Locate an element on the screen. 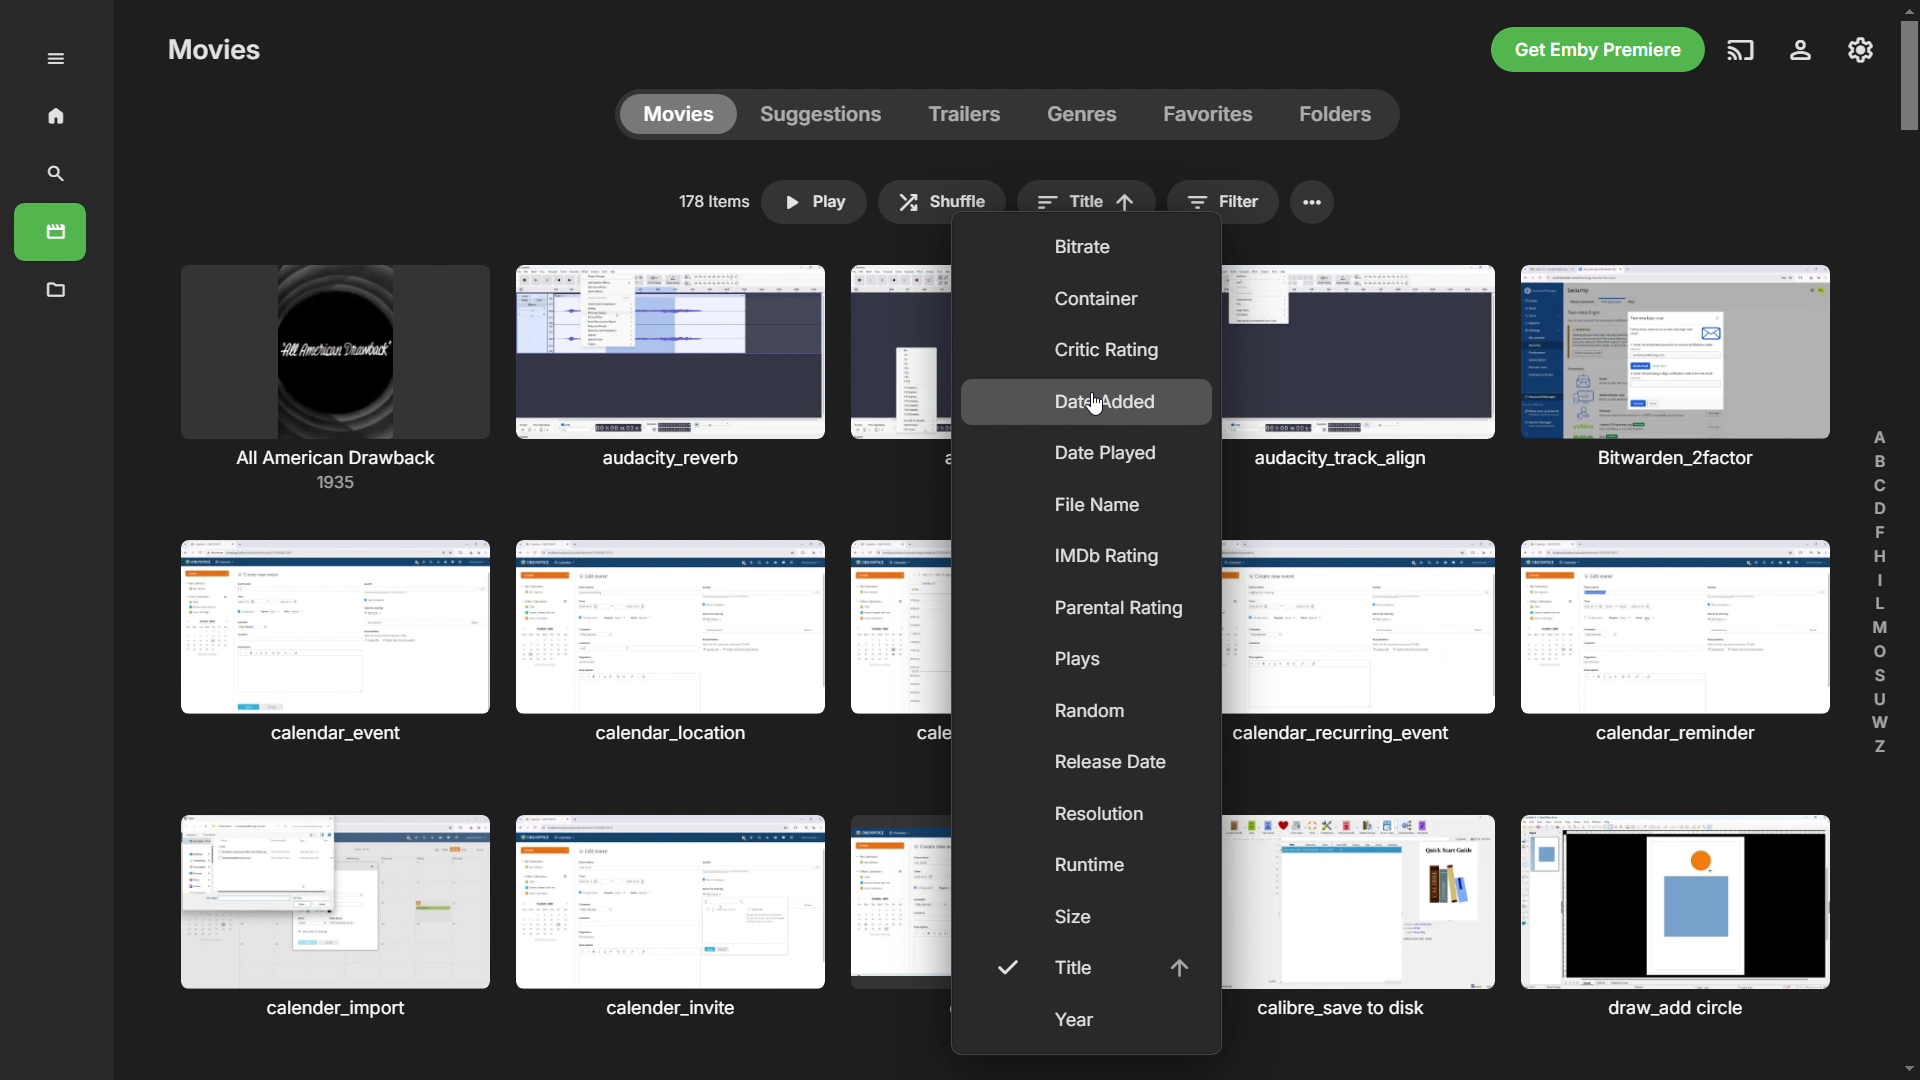 This screenshot has height=1080, width=1920. no of items is located at coordinates (711, 203).